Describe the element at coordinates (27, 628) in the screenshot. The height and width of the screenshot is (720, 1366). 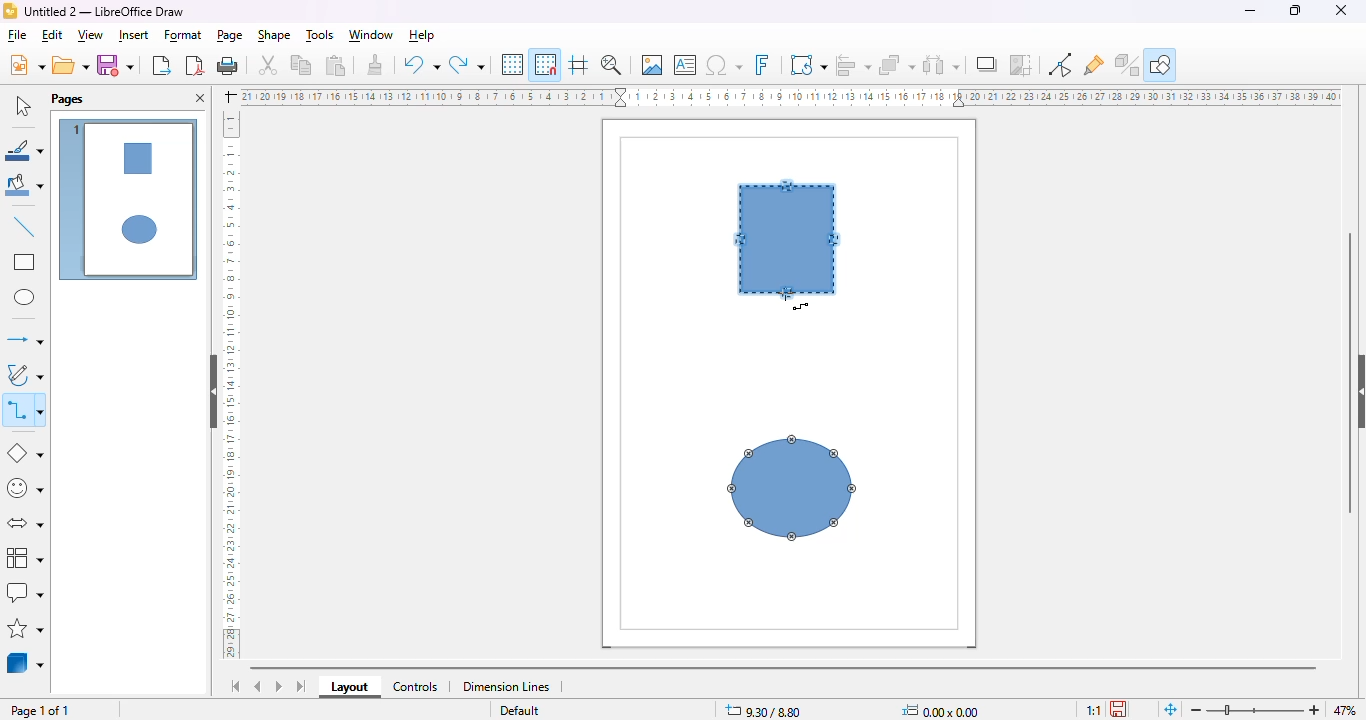
I see `stars and banners` at that location.